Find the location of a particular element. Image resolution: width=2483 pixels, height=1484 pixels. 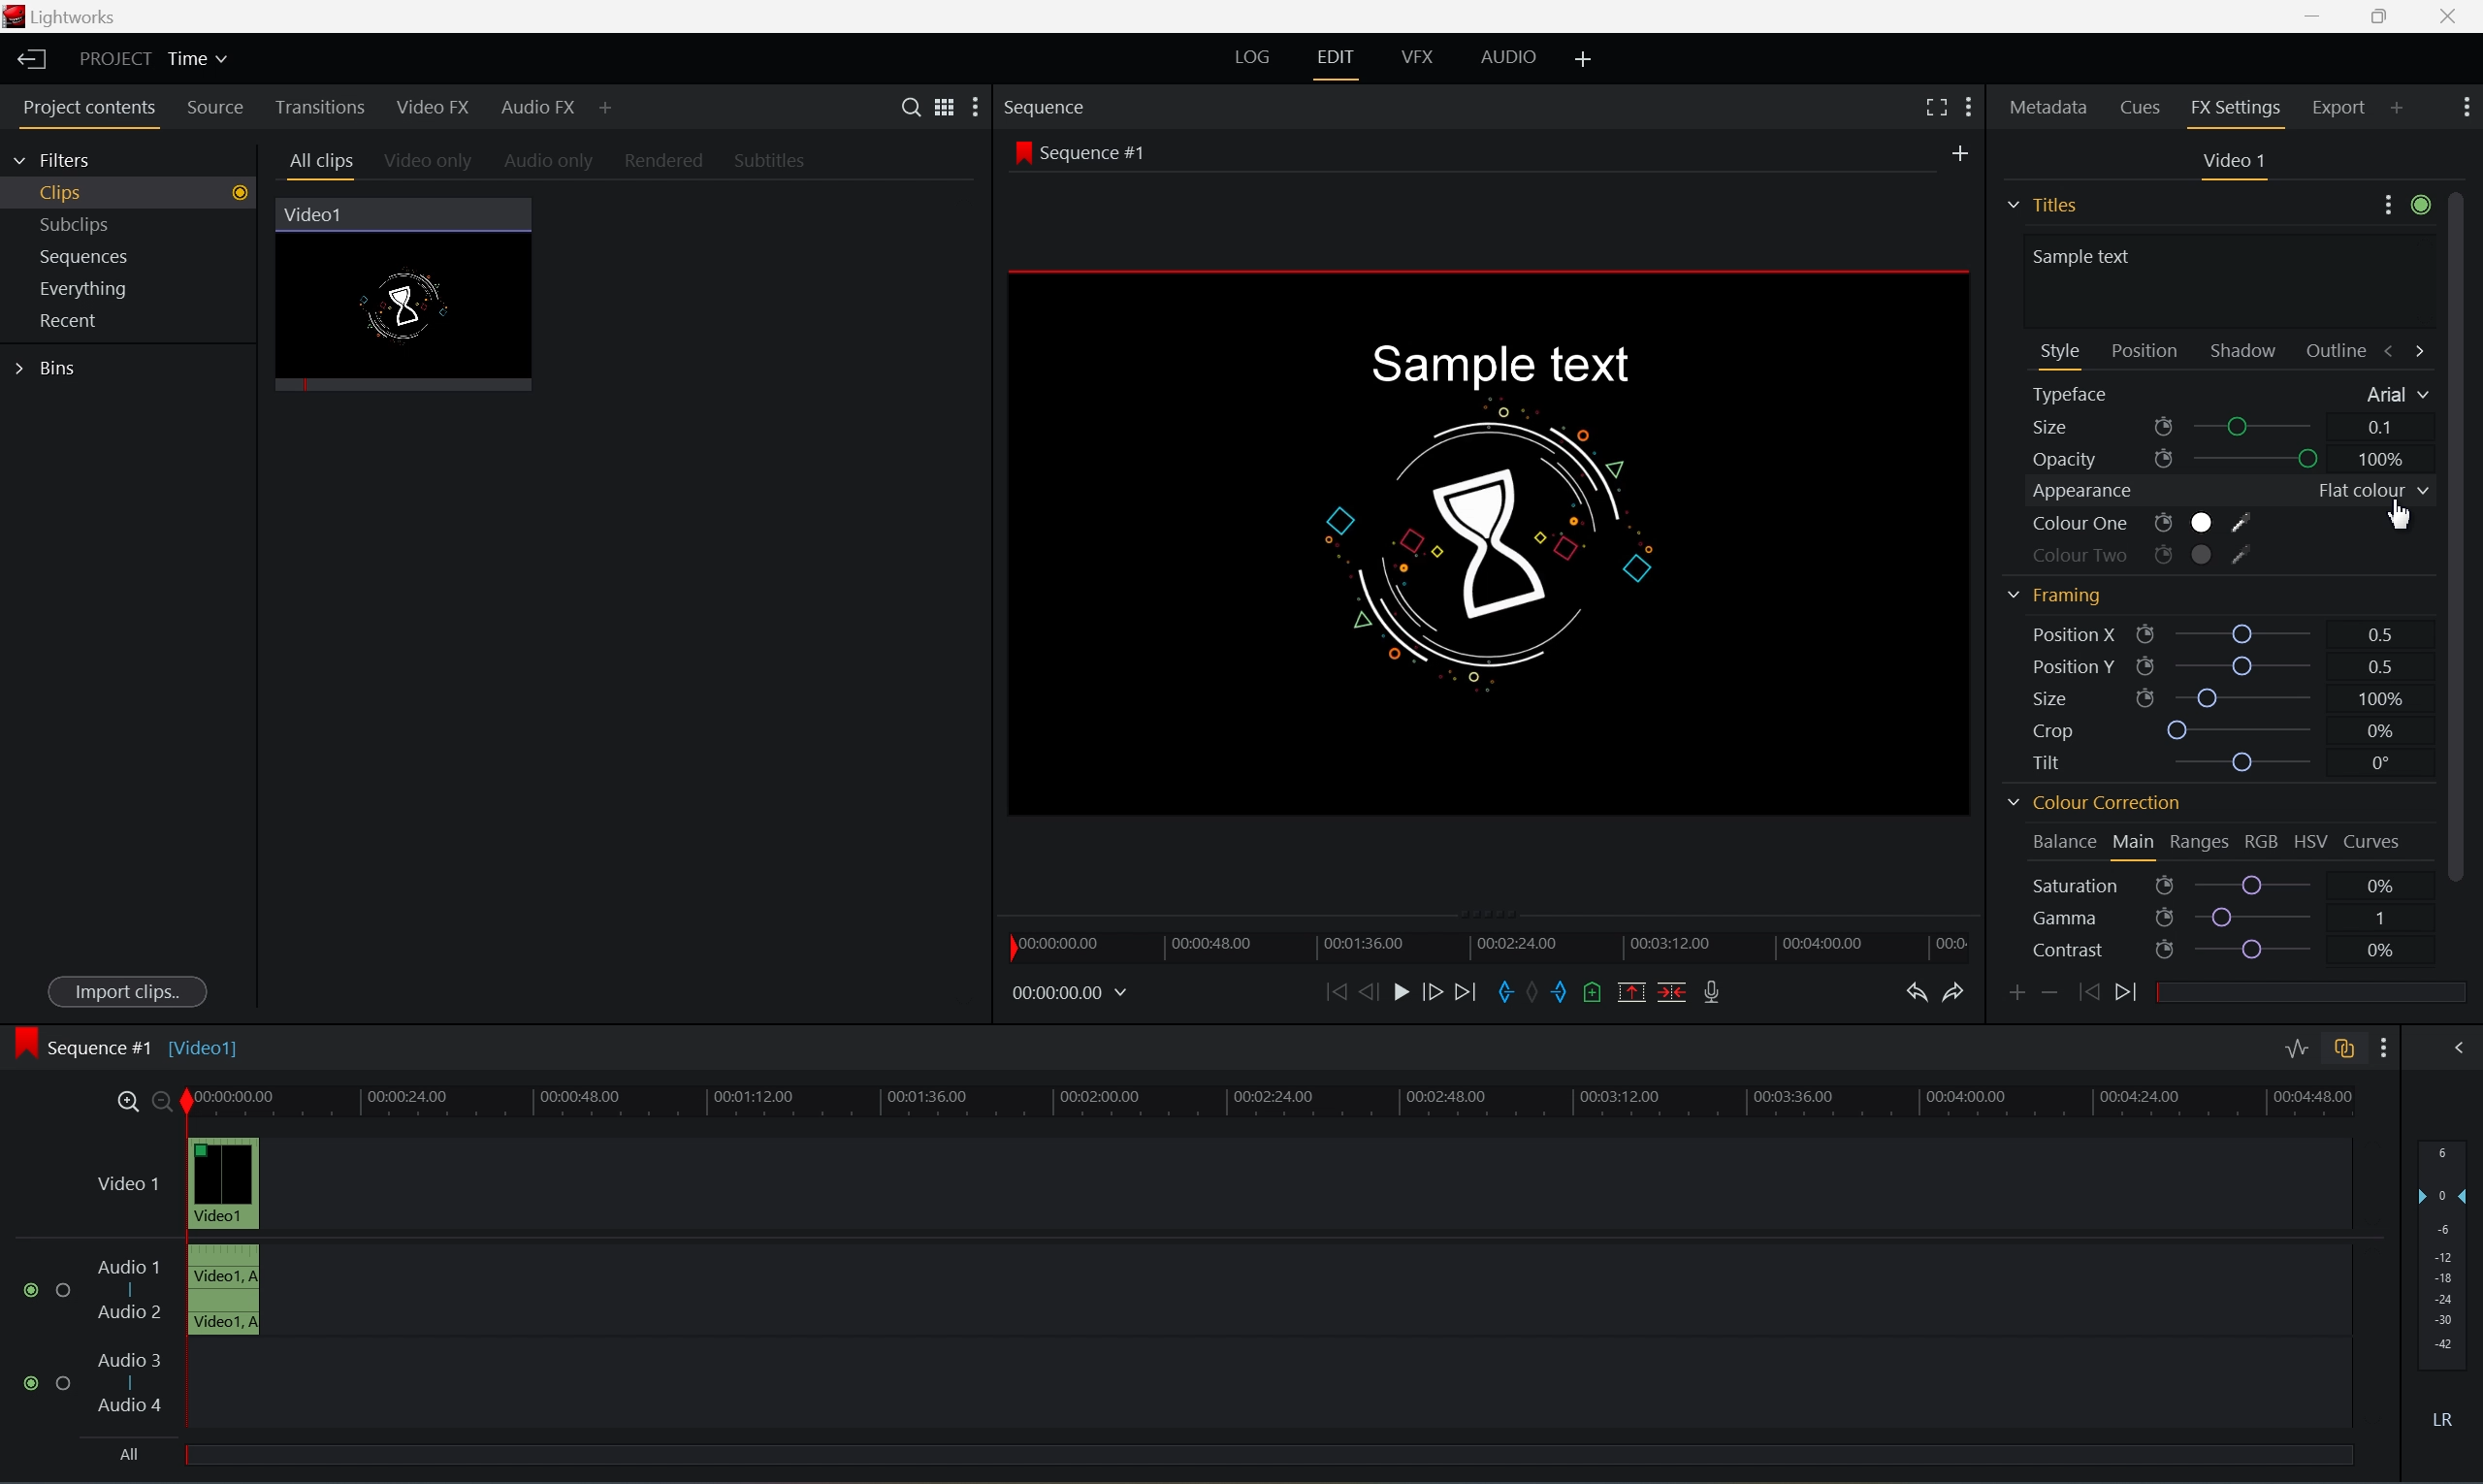

mute is located at coordinates (2449, 1419).